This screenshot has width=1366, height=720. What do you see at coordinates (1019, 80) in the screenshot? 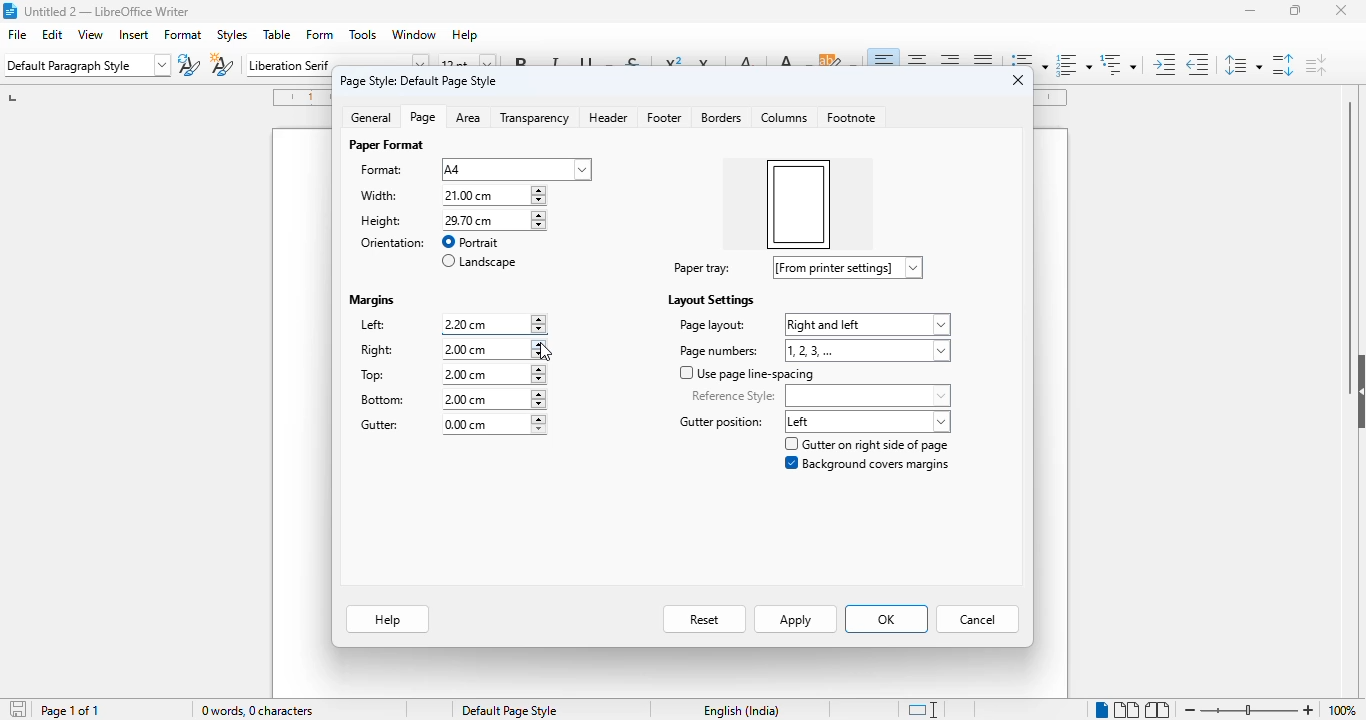
I see `close` at bounding box center [1019, 80].